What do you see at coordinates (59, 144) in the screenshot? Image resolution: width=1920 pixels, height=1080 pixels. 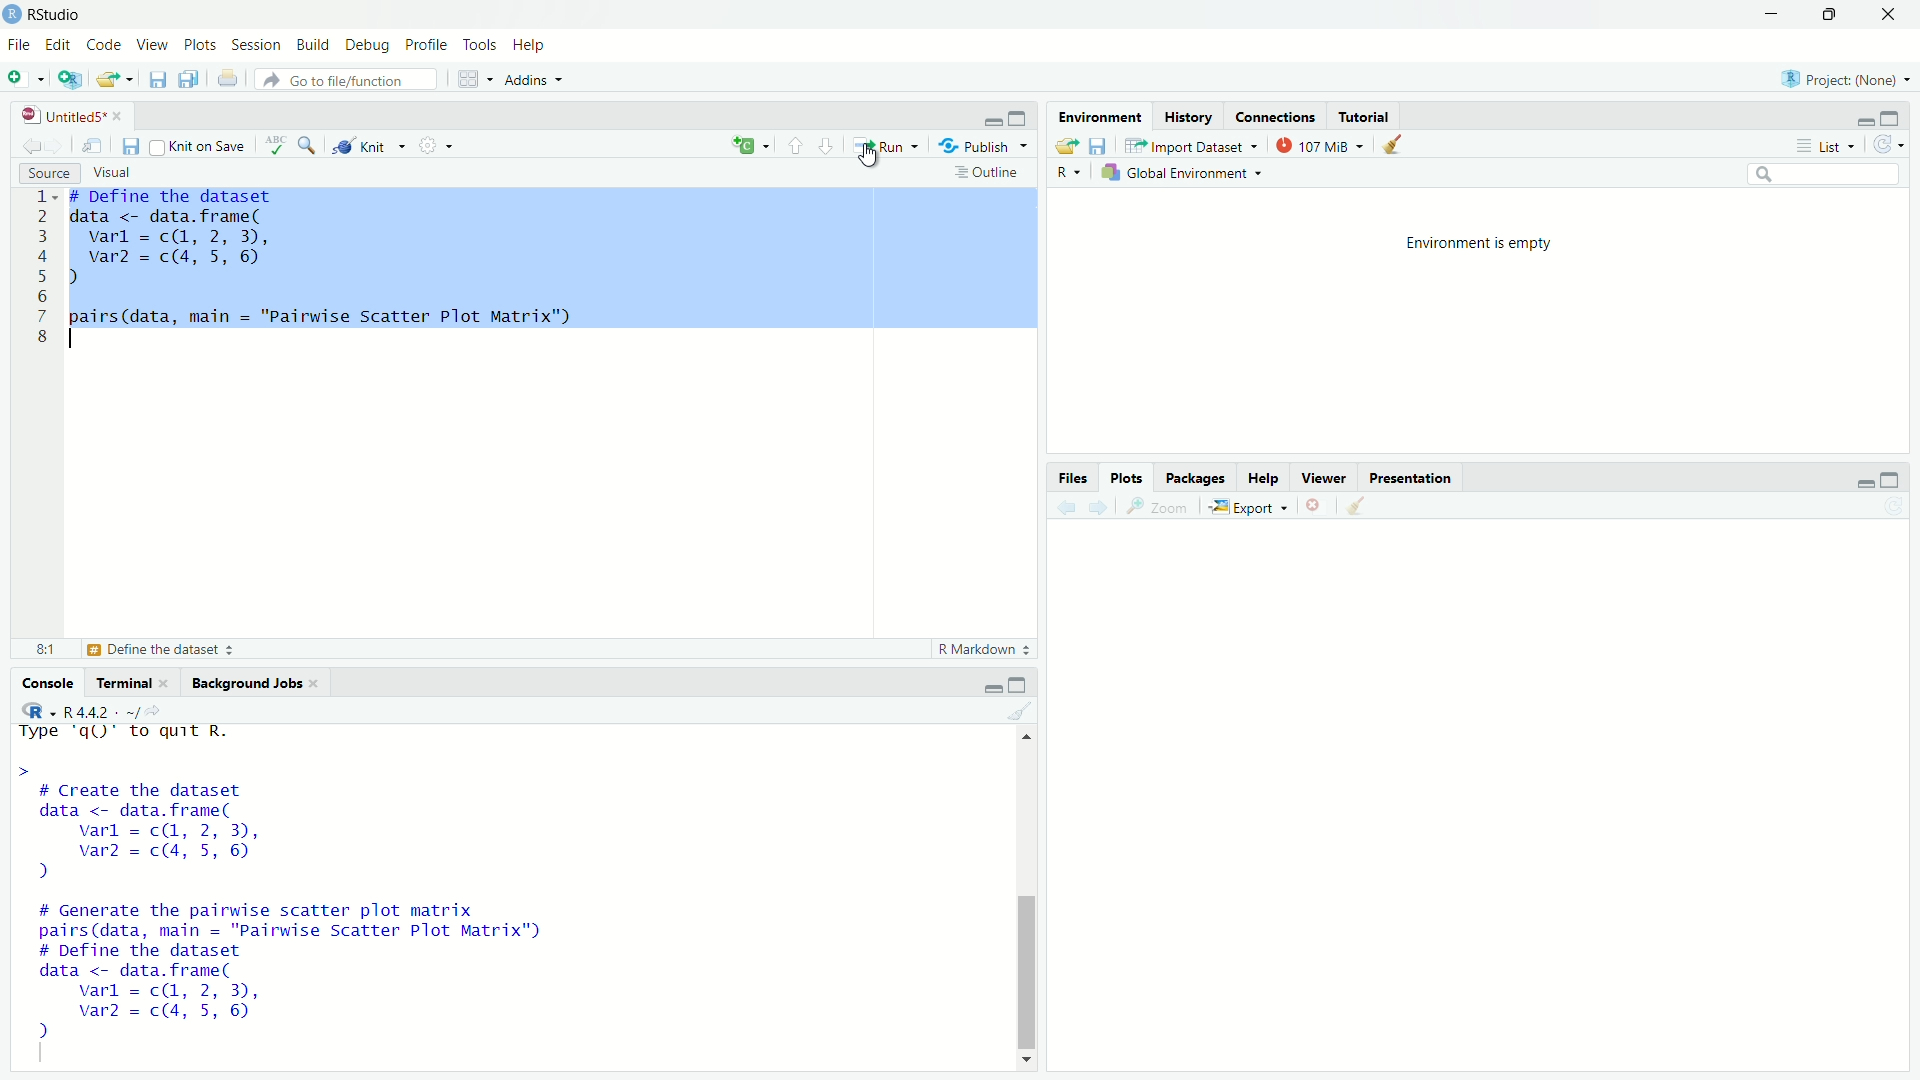 I see `Go forward to the next source location (Ctrl + F10)` at bounding box center [59, 144].